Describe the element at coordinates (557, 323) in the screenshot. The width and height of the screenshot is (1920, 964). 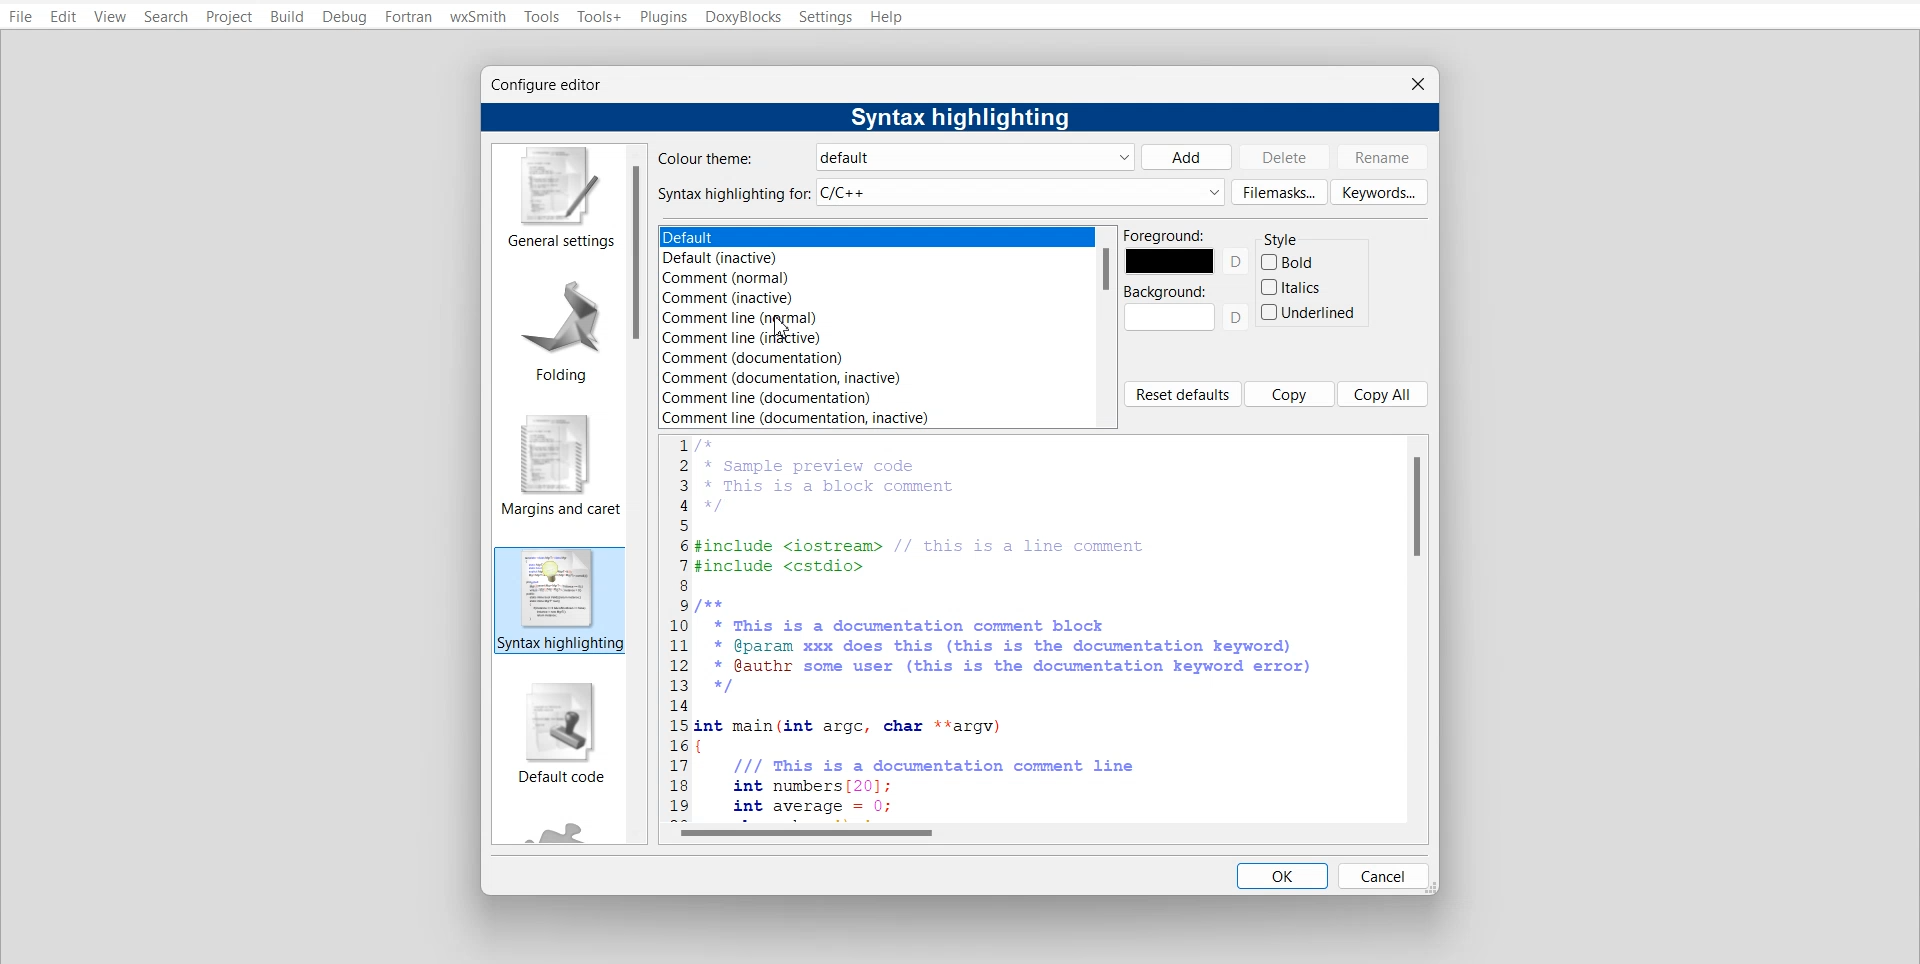
I see `Folding` at that location.